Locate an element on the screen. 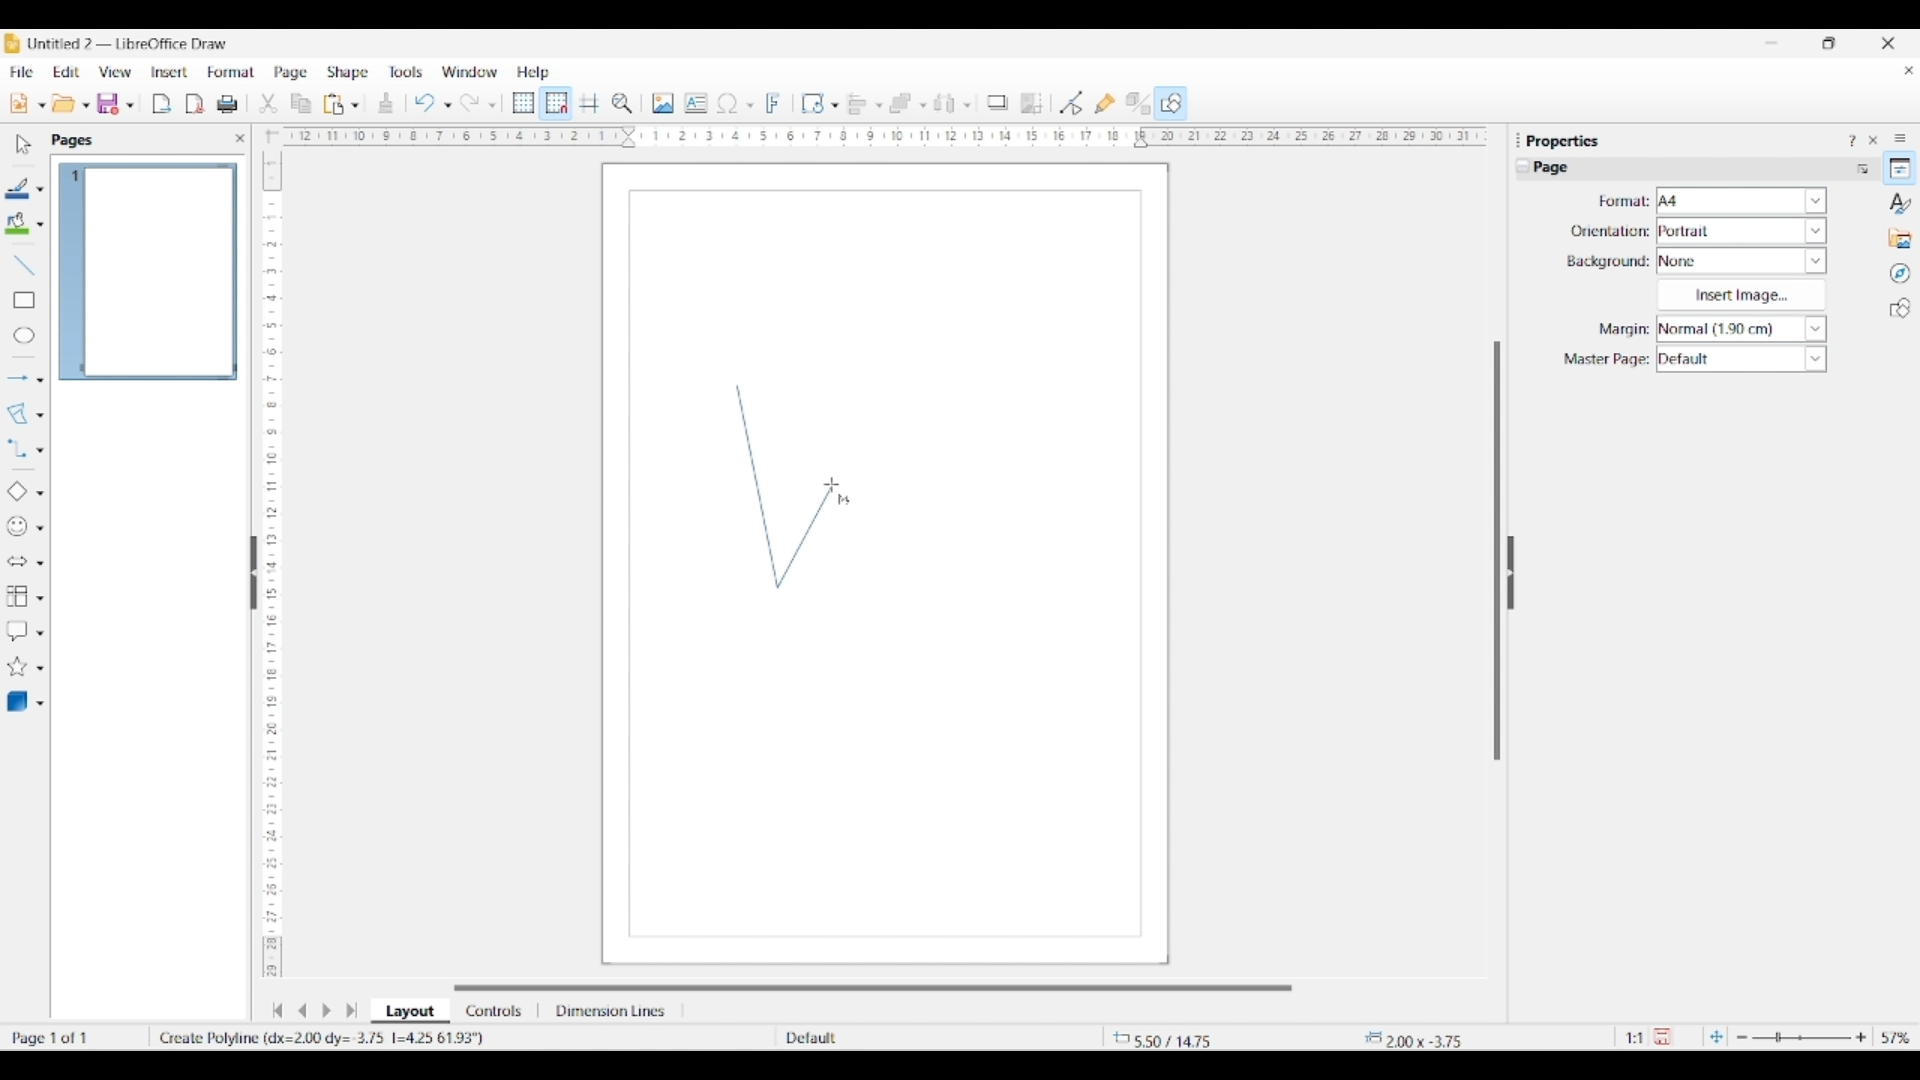 Image resolution: width=1920 pixels, height=1080 pixels. Selected arrangement is located at coordinates (901, 104).